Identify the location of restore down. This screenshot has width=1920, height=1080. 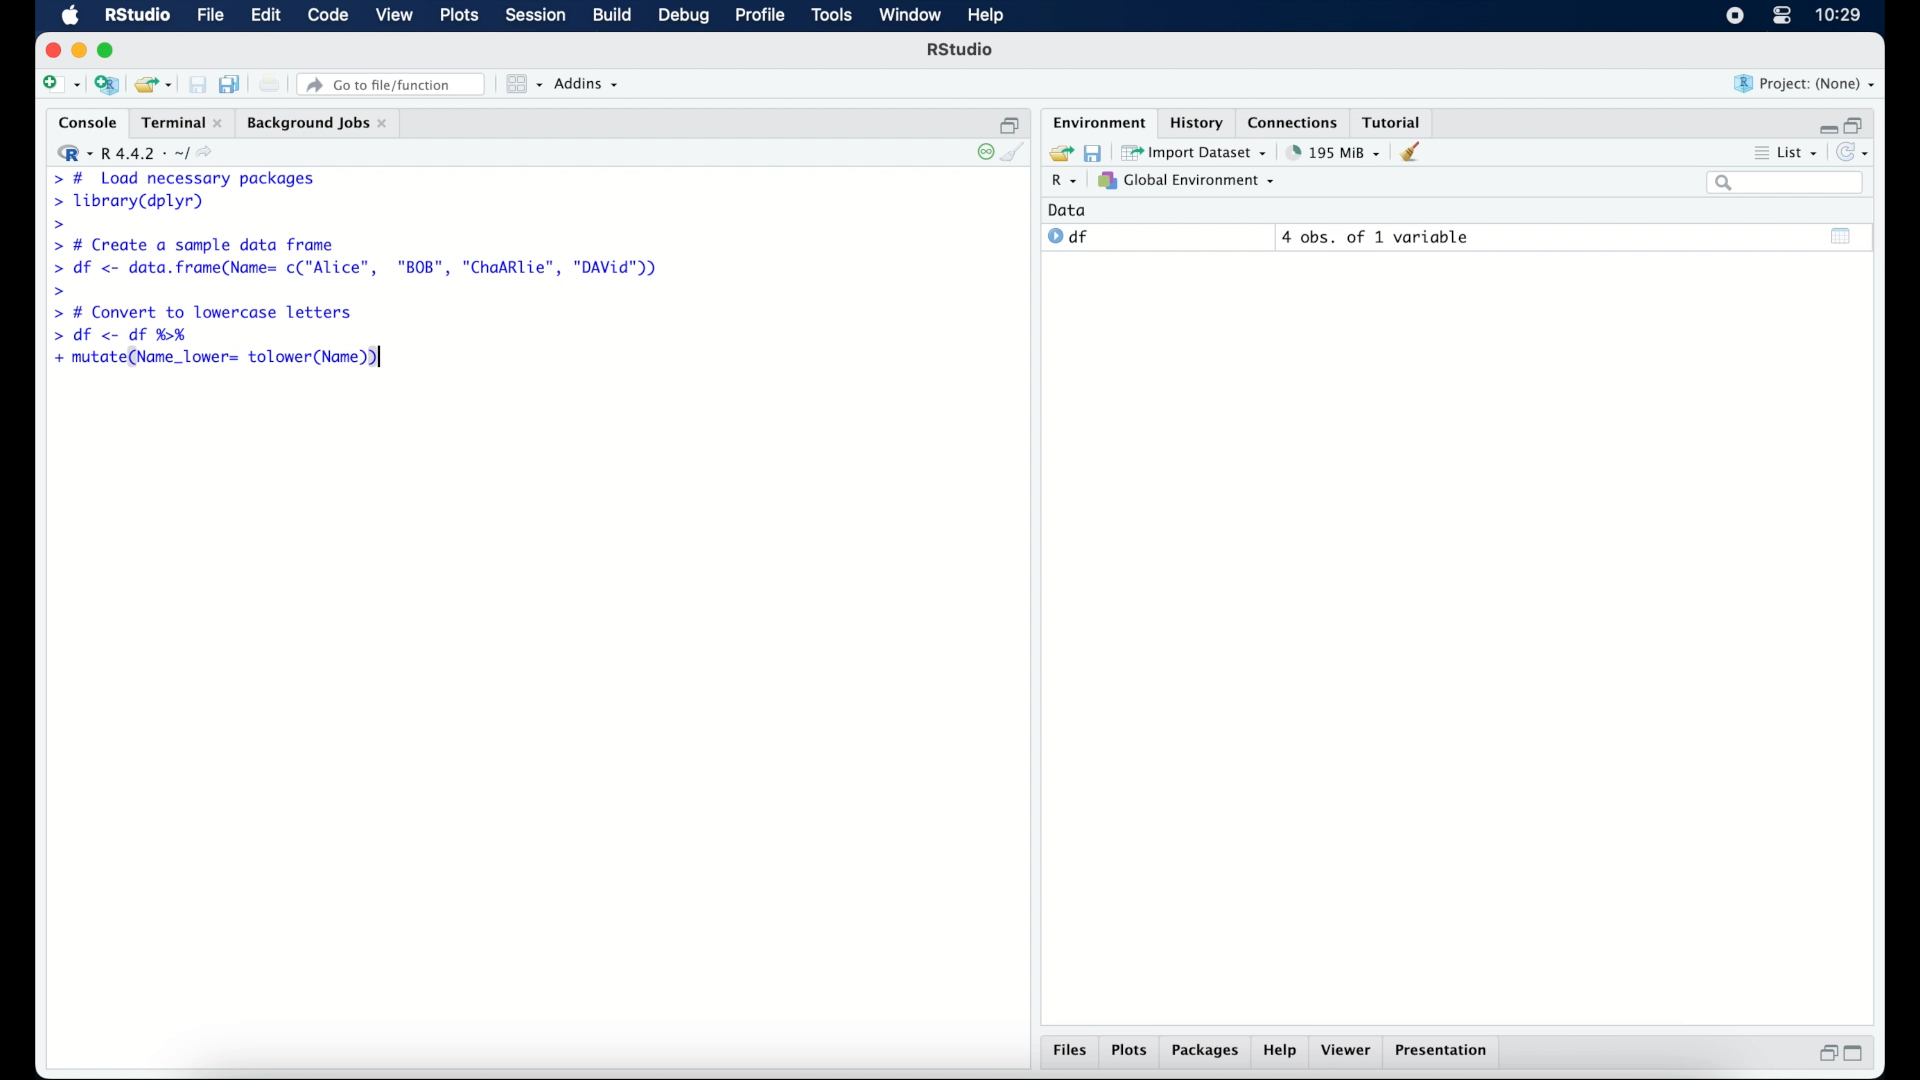
(1010, 123).